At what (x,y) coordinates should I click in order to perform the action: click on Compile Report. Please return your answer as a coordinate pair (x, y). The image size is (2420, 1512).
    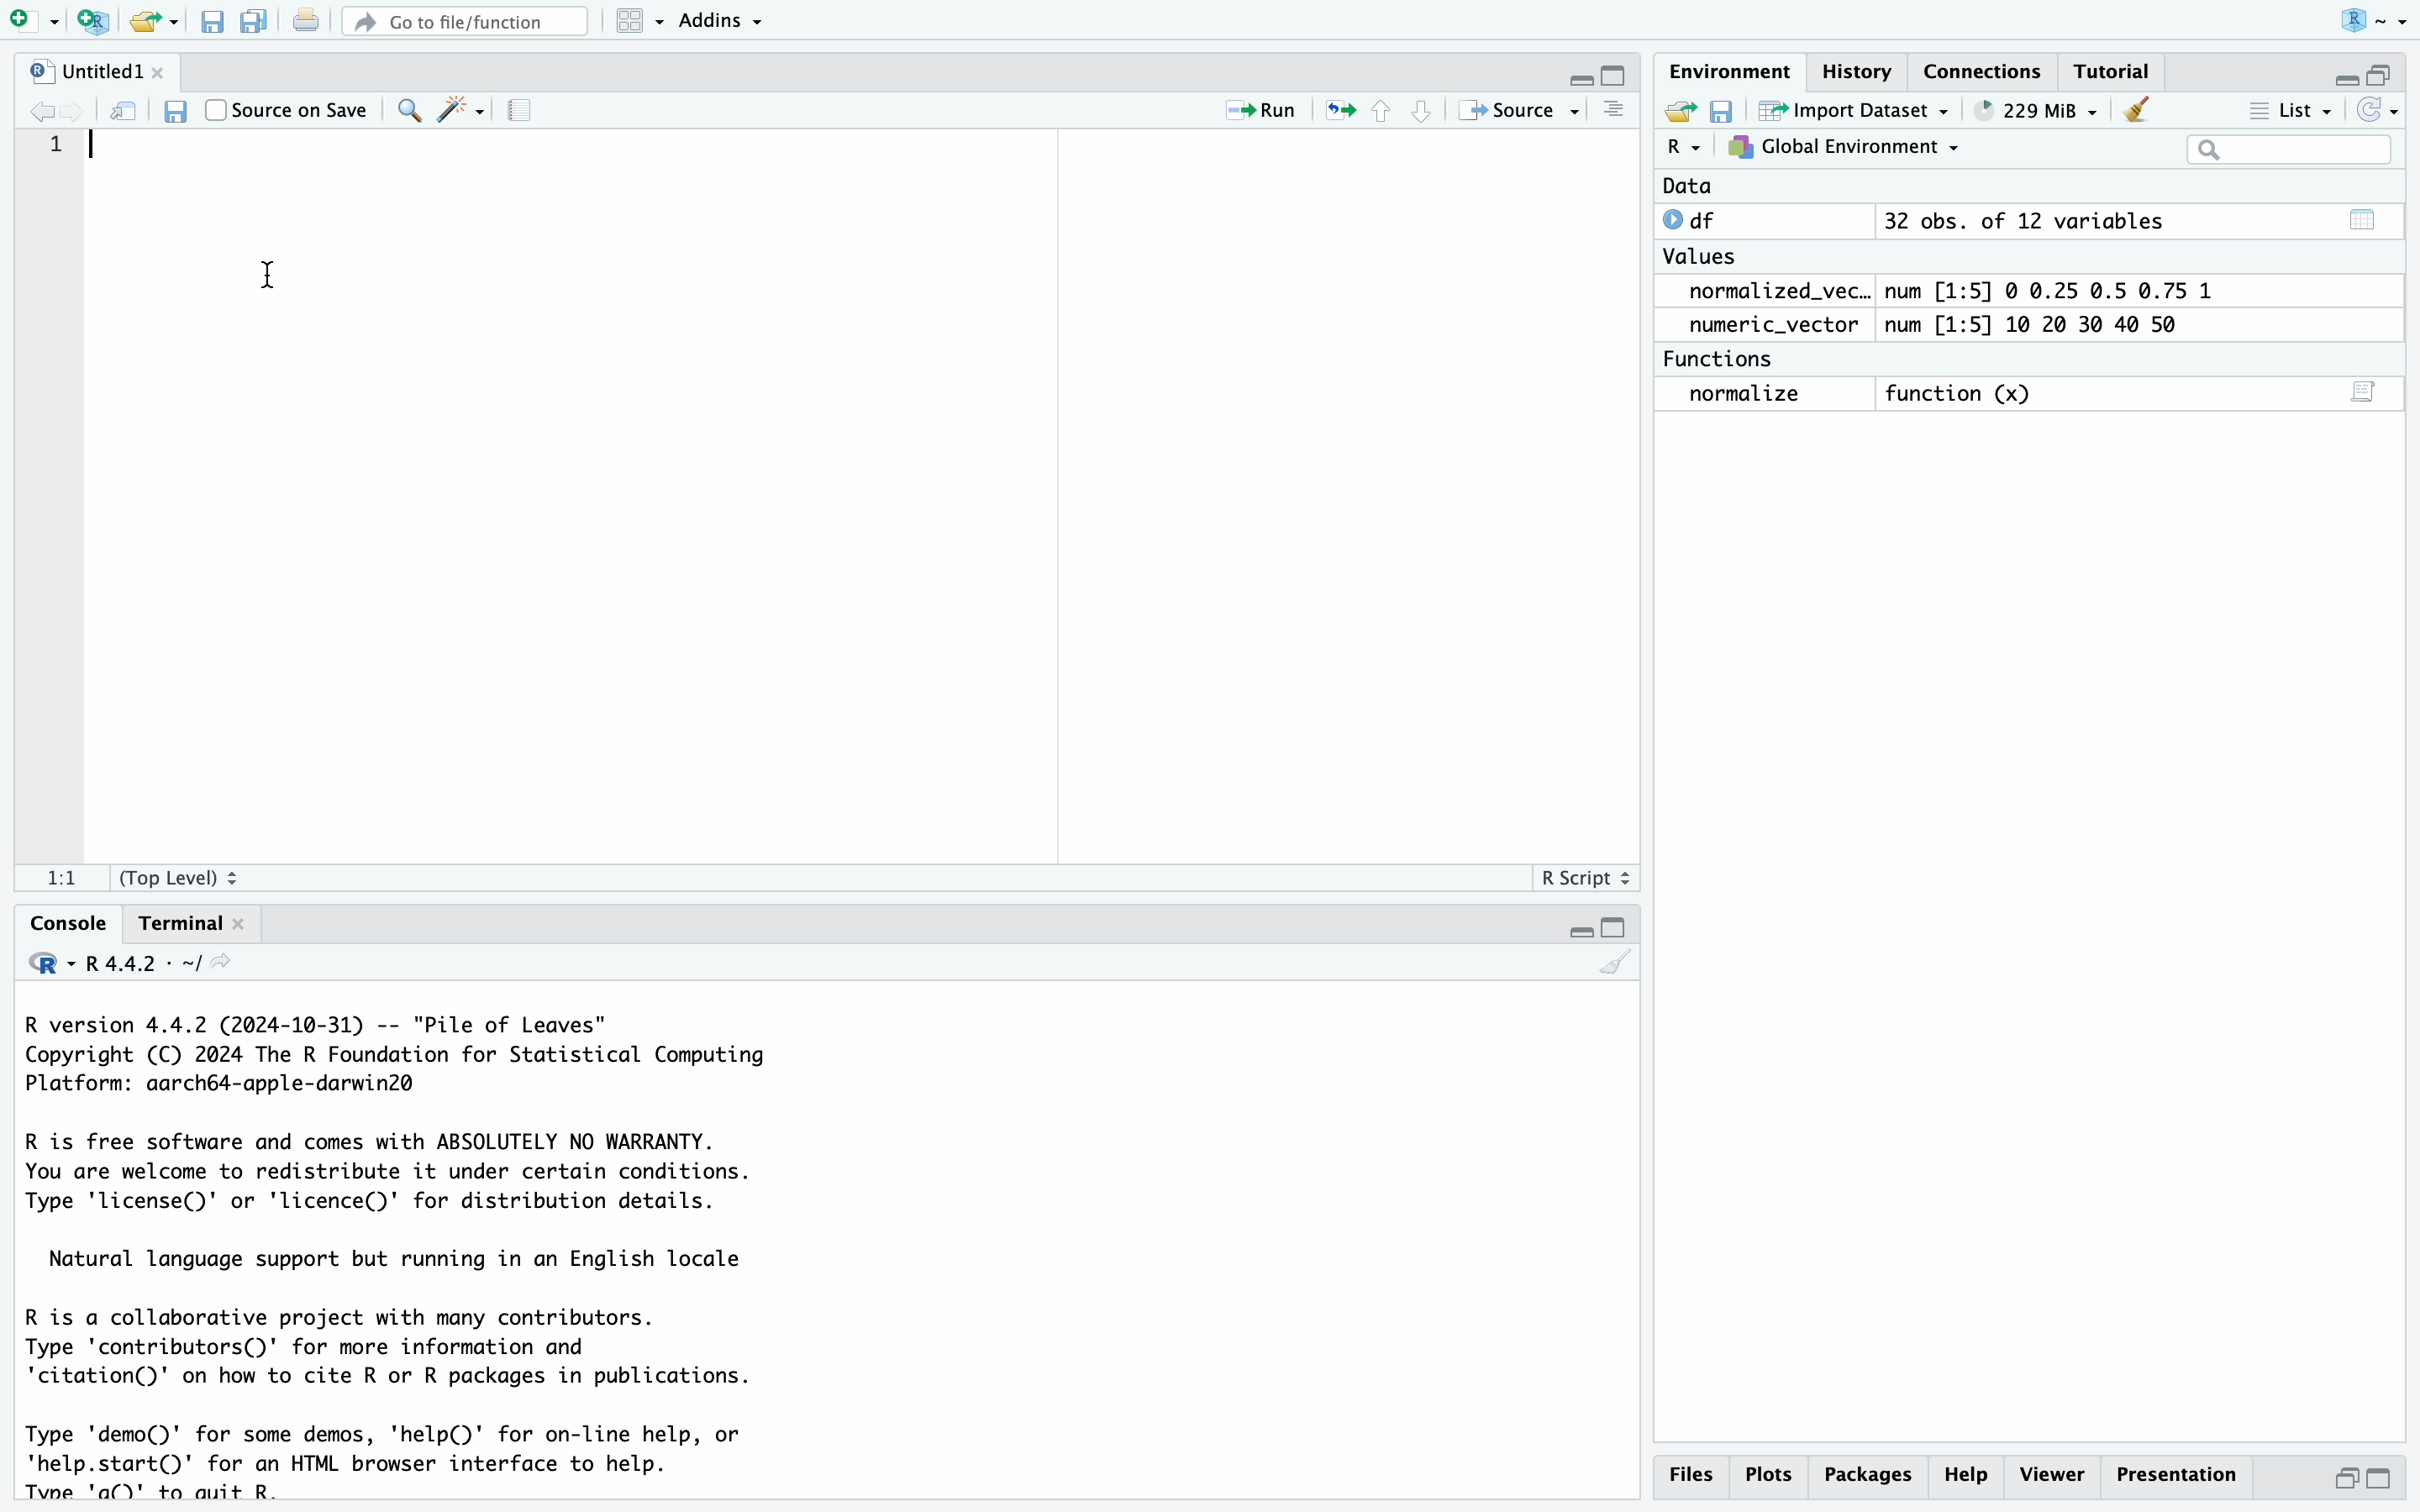
    Looking at the image, I should click on (527, 112).